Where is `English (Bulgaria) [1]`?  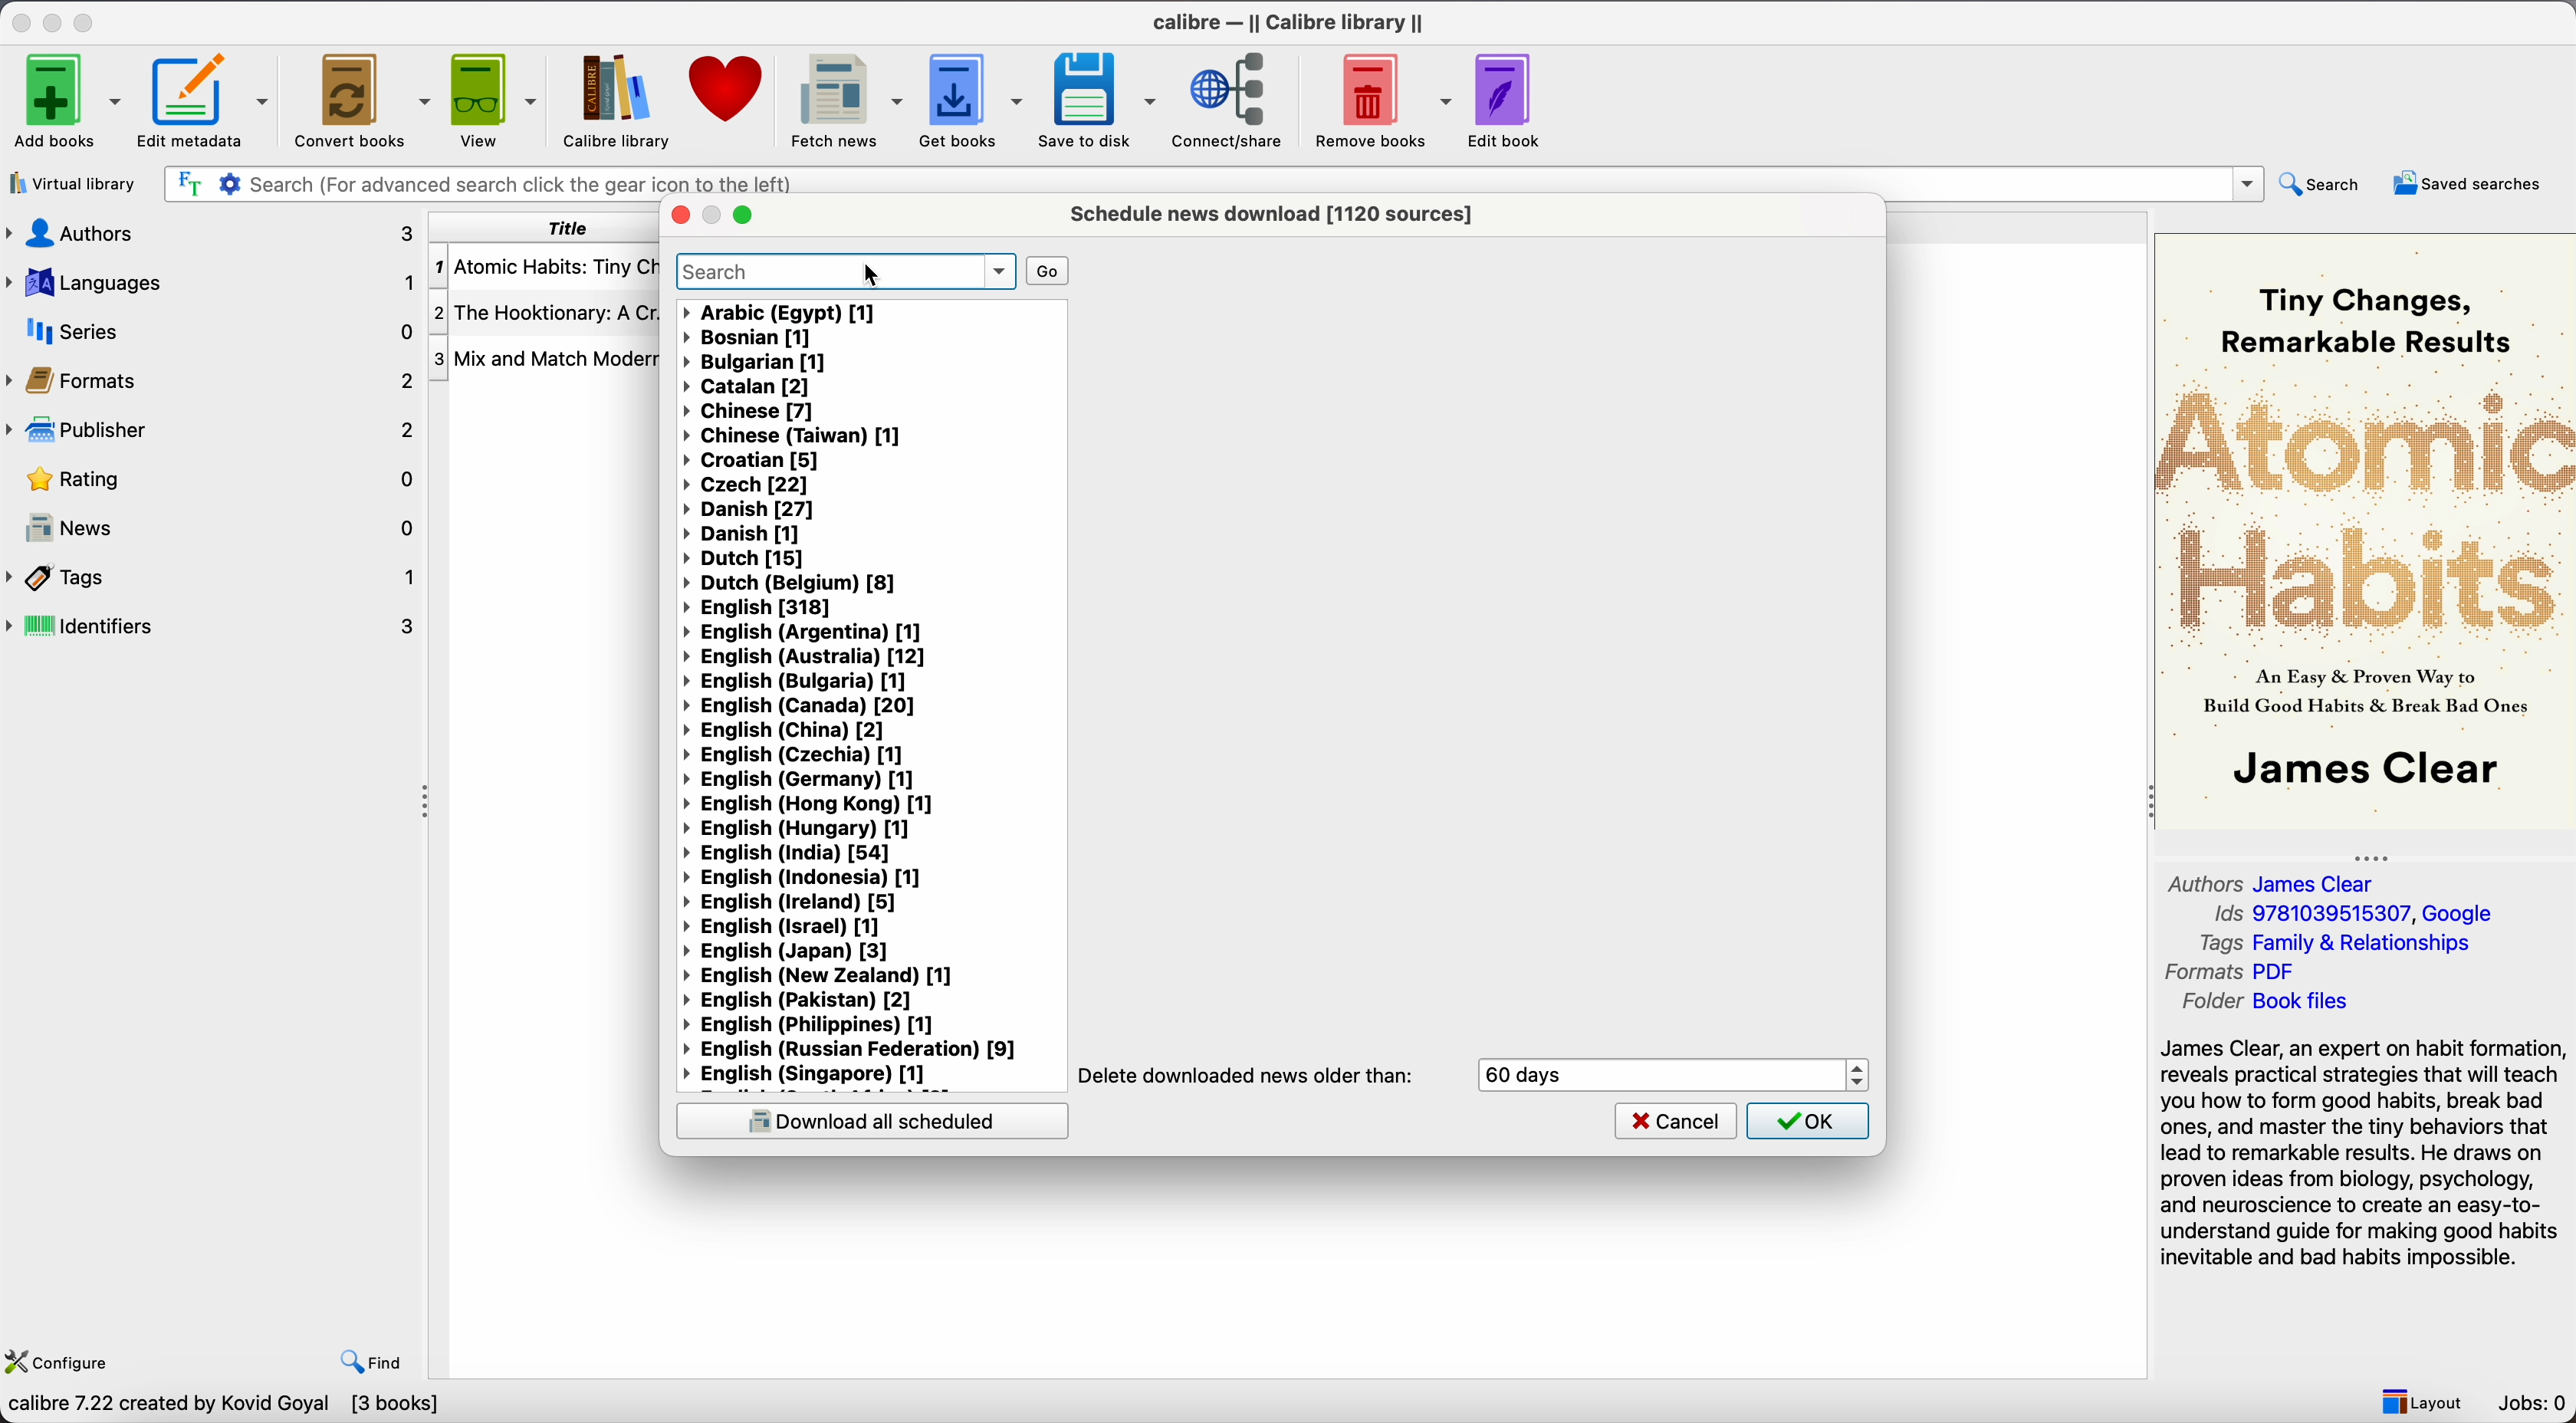
English (Bulgaria) [1] is located at coordinates (797, 680).